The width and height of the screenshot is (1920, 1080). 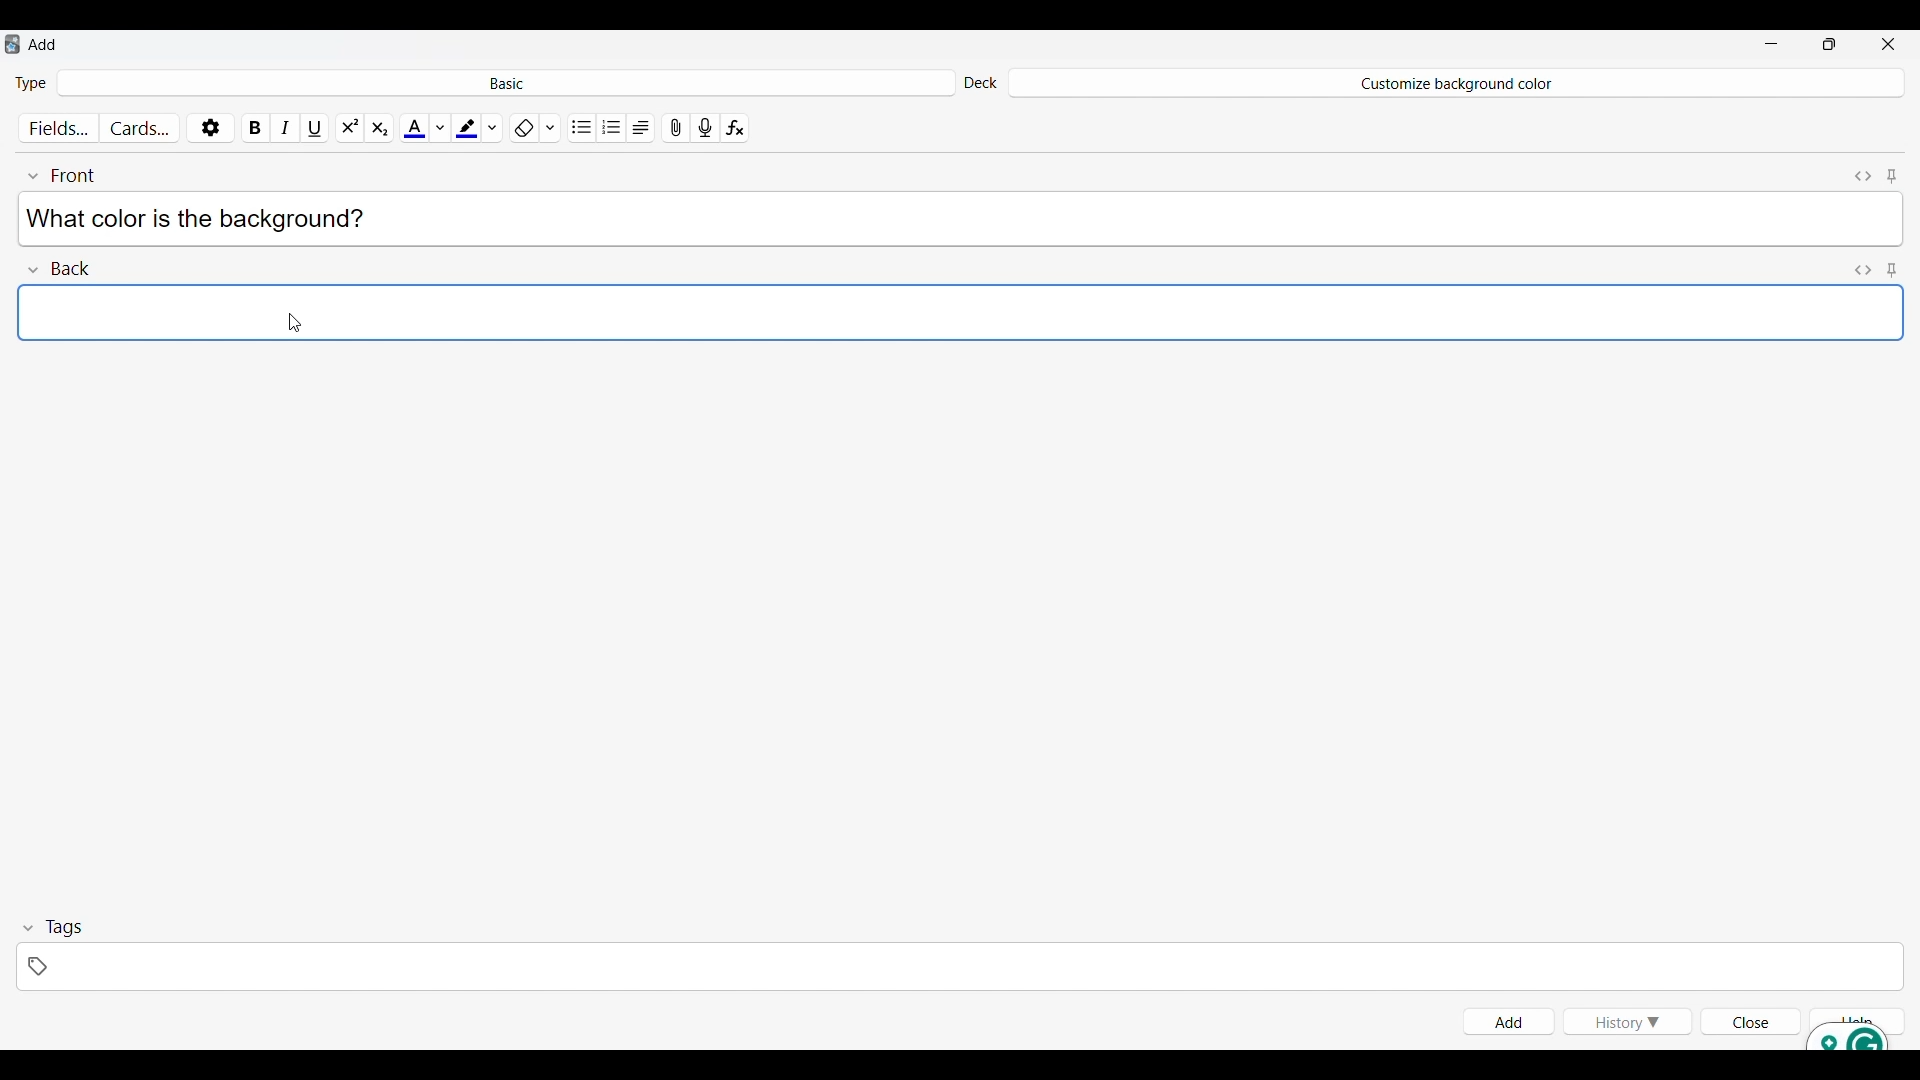 I want to click on Ordered list, so click(x=612, y=125).